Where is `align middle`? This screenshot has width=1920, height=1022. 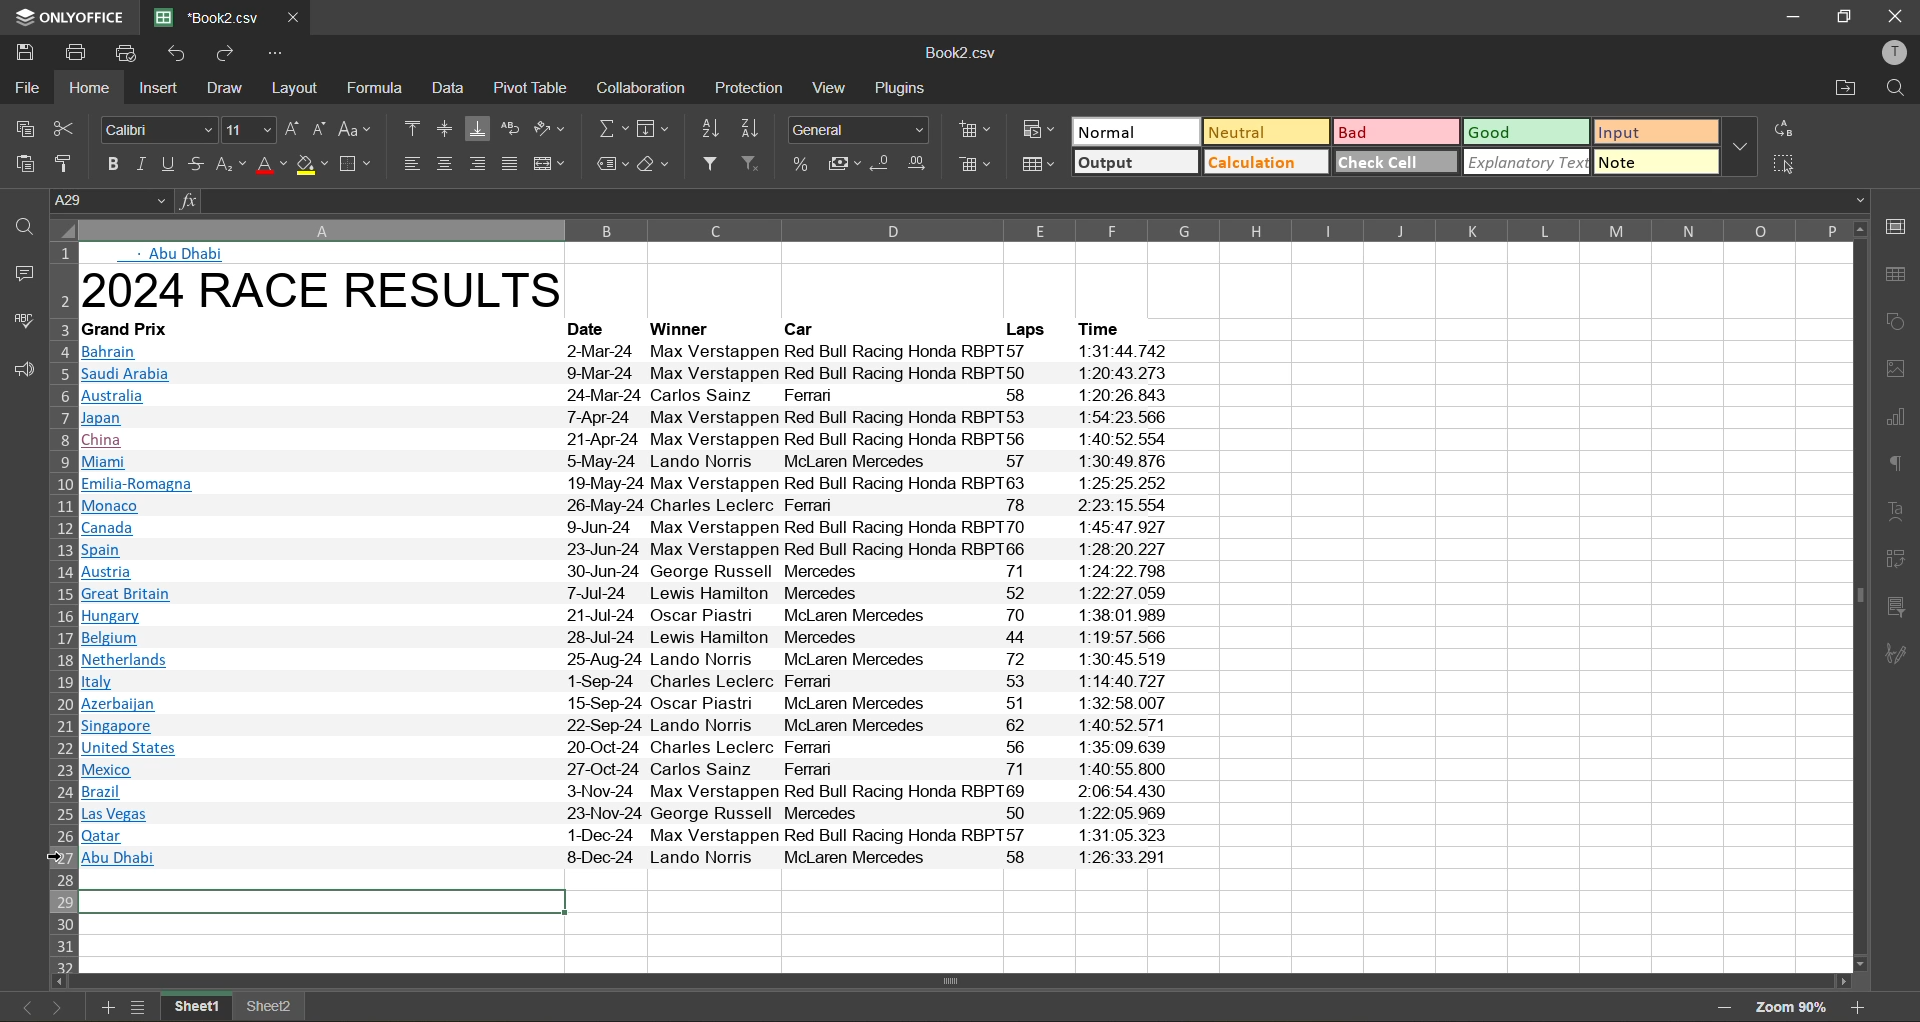 align middle is located at coordinates (449, 128).